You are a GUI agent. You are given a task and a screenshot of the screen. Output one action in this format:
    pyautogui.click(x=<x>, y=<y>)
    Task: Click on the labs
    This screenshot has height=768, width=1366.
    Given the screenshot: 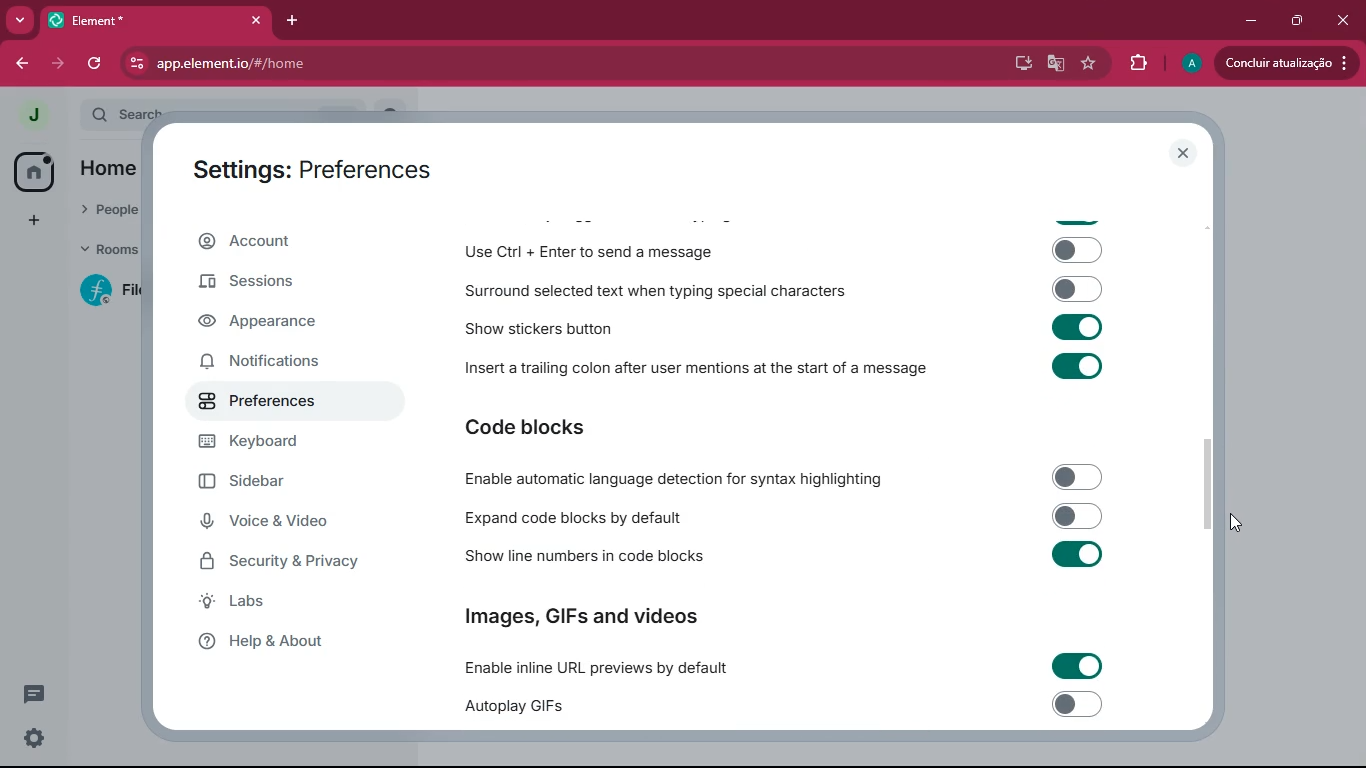 What is the action you would take?
    pyautogui.click(x=276, y=602)
    